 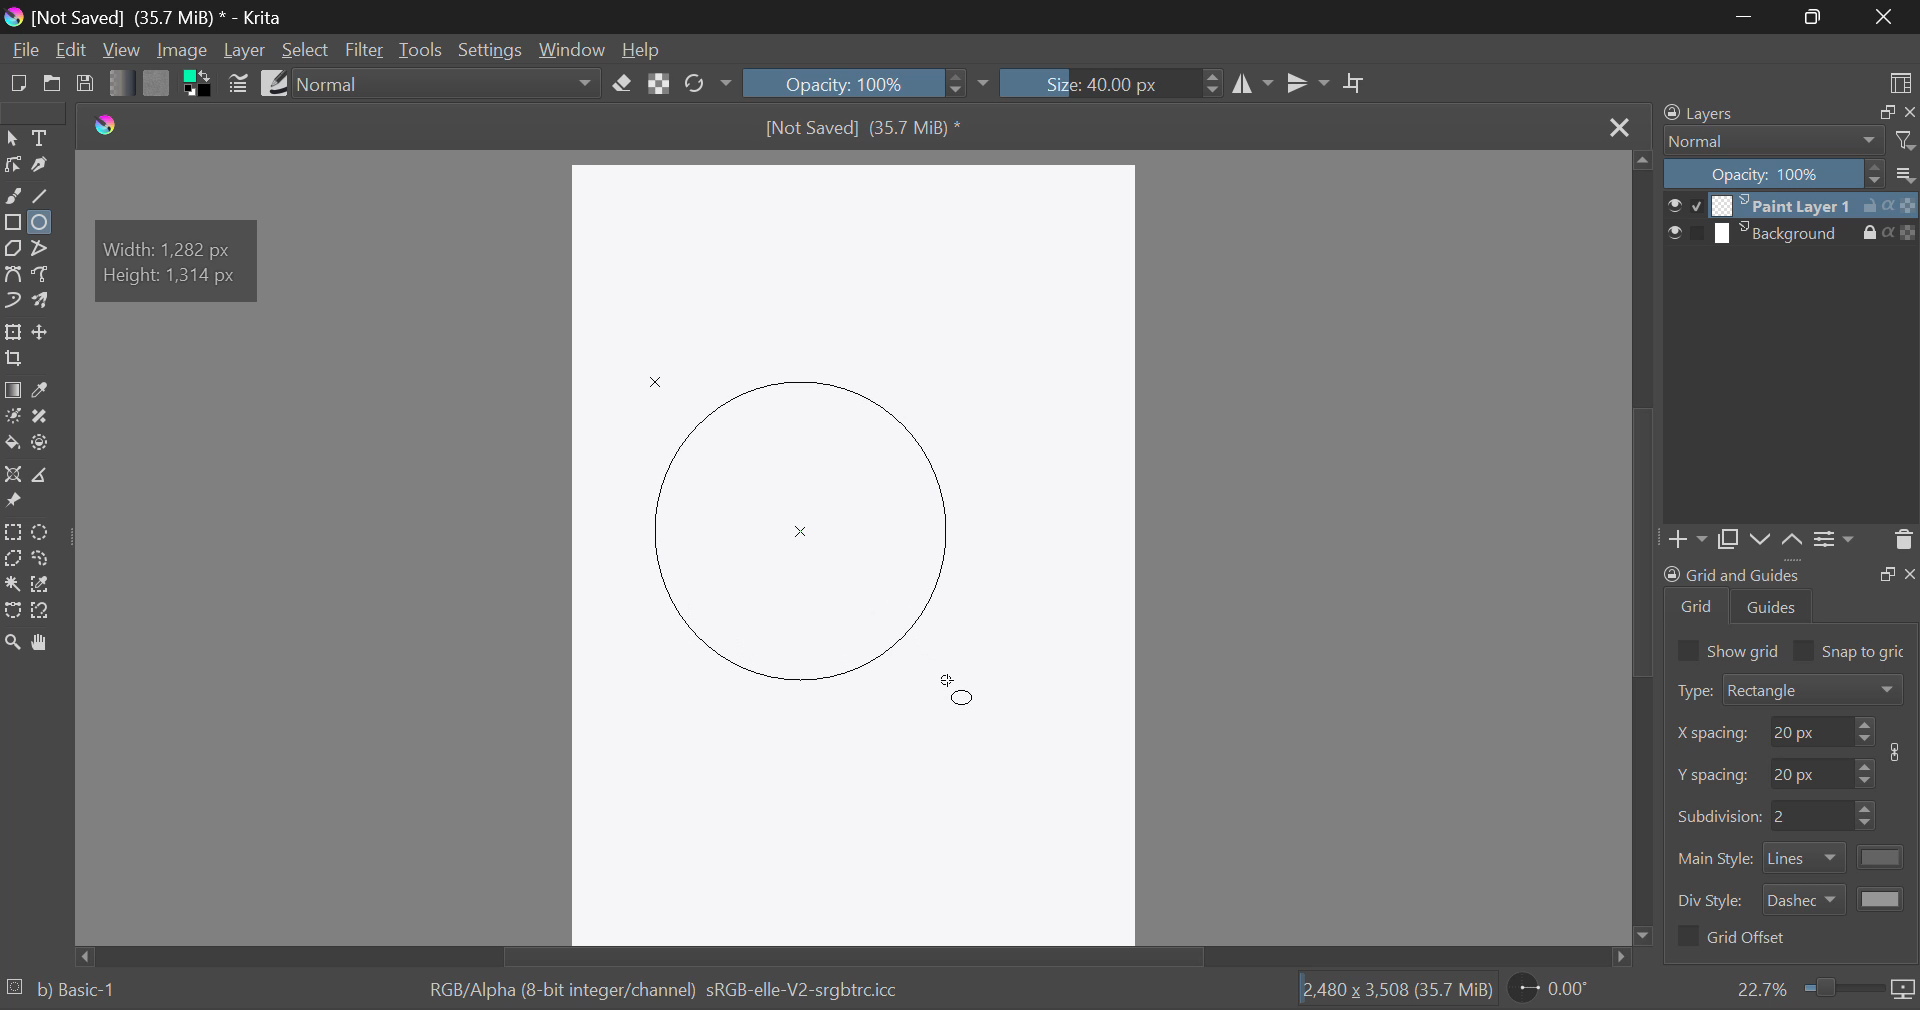 What do you see at coordinates (1646, 543) in the screenshot?
I see `Scroll Bar` at bounding box center [1646, 543].